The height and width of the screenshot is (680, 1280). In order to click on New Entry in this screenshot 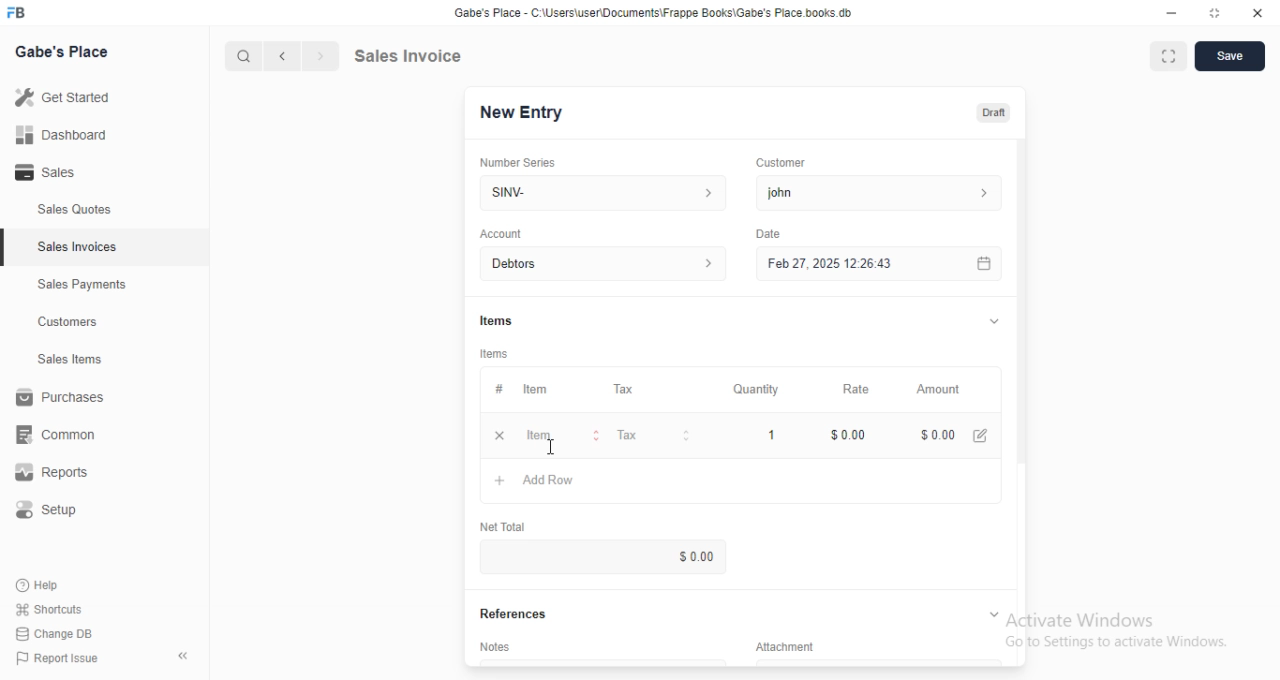, I will do `click(523, 113)`.